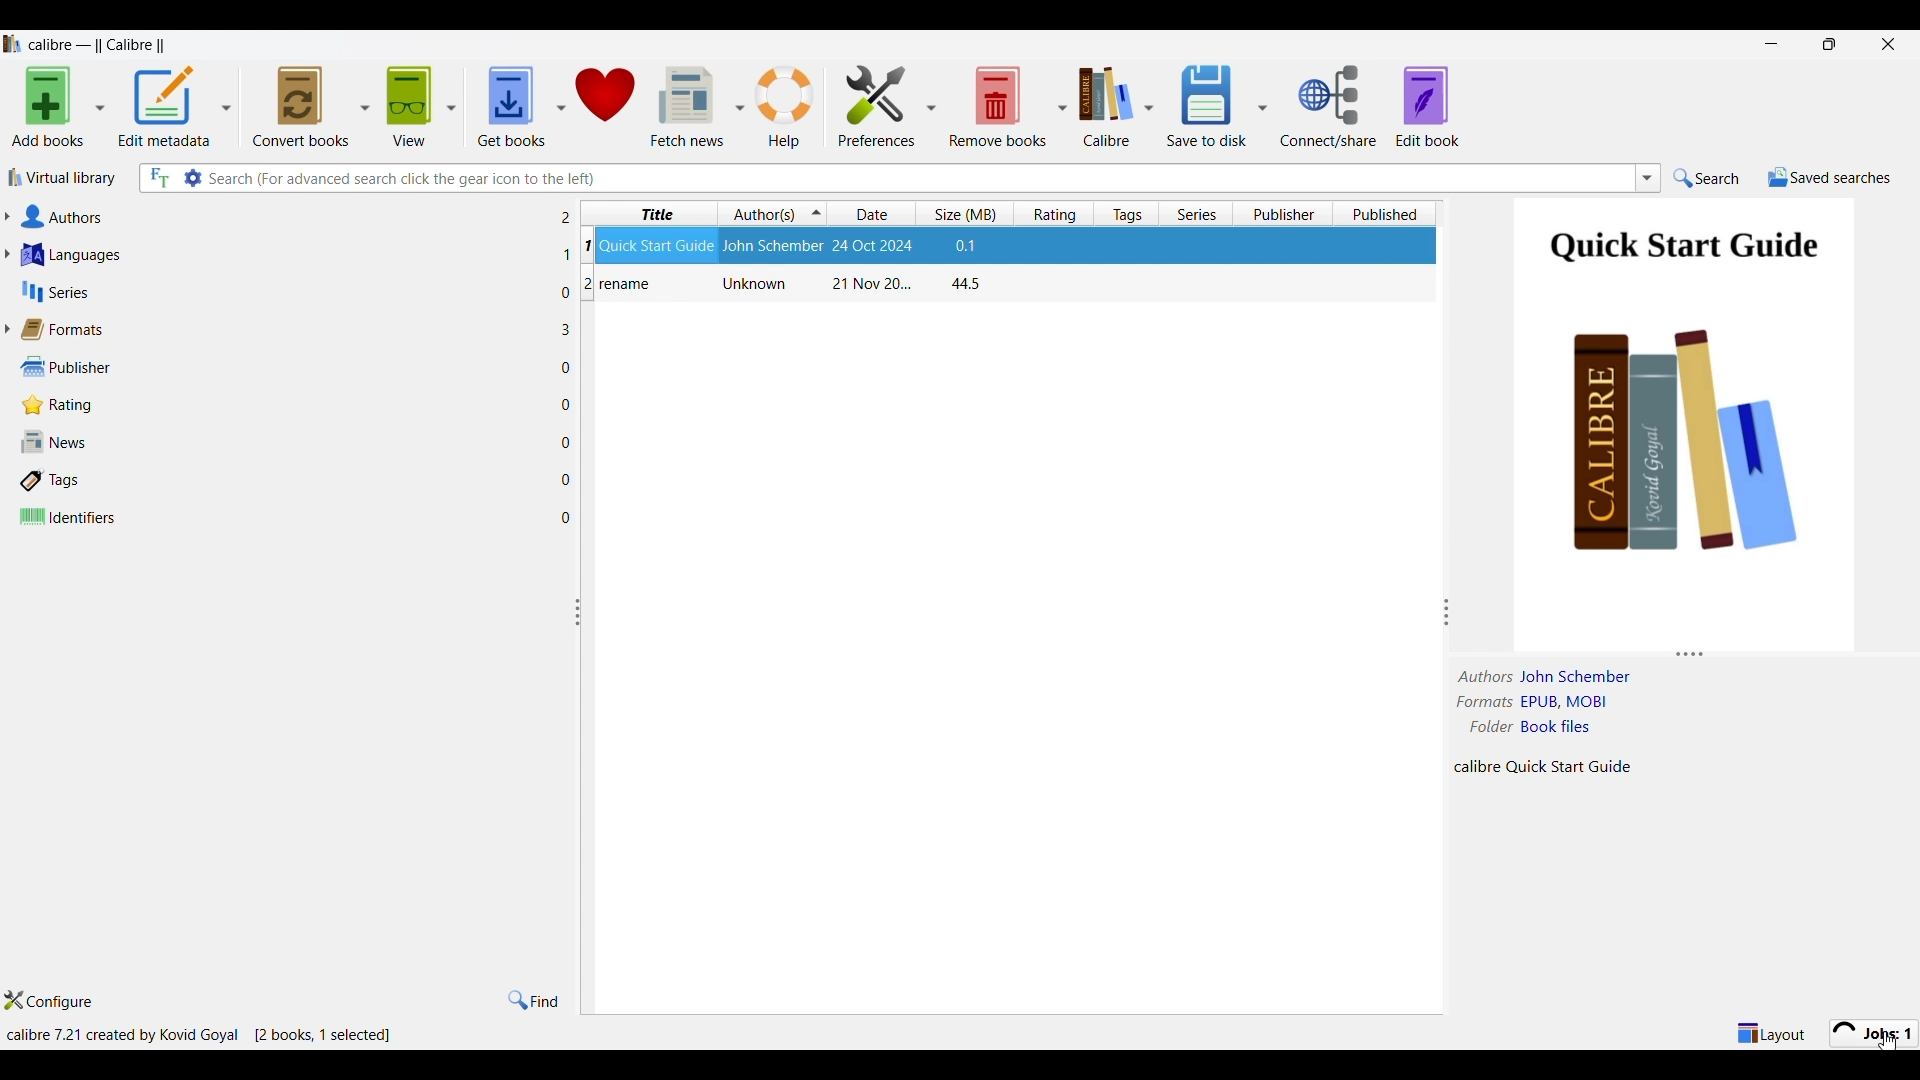 Image resolution: width=1920 pixels, height=1080 pixels. I want to click on Details of software, so click(199, 1034).